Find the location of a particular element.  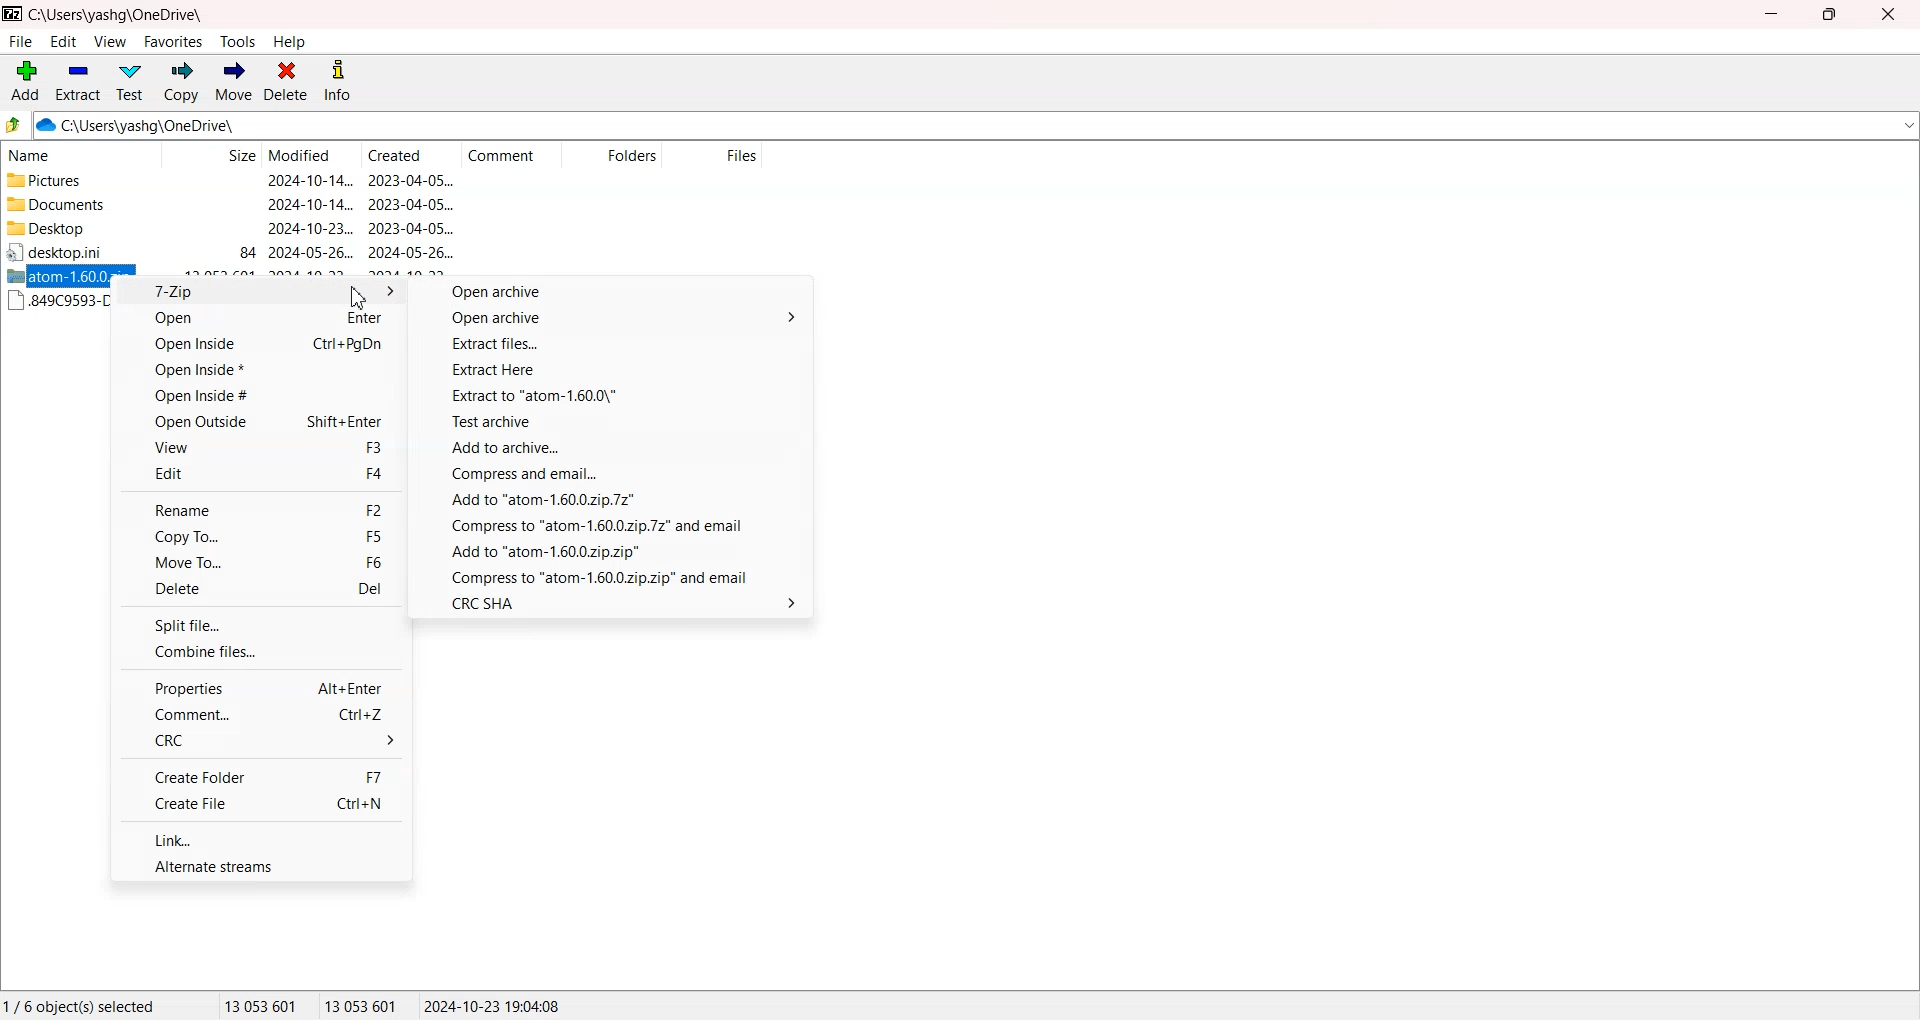

Extract Here is located at coordinates (616, 371).